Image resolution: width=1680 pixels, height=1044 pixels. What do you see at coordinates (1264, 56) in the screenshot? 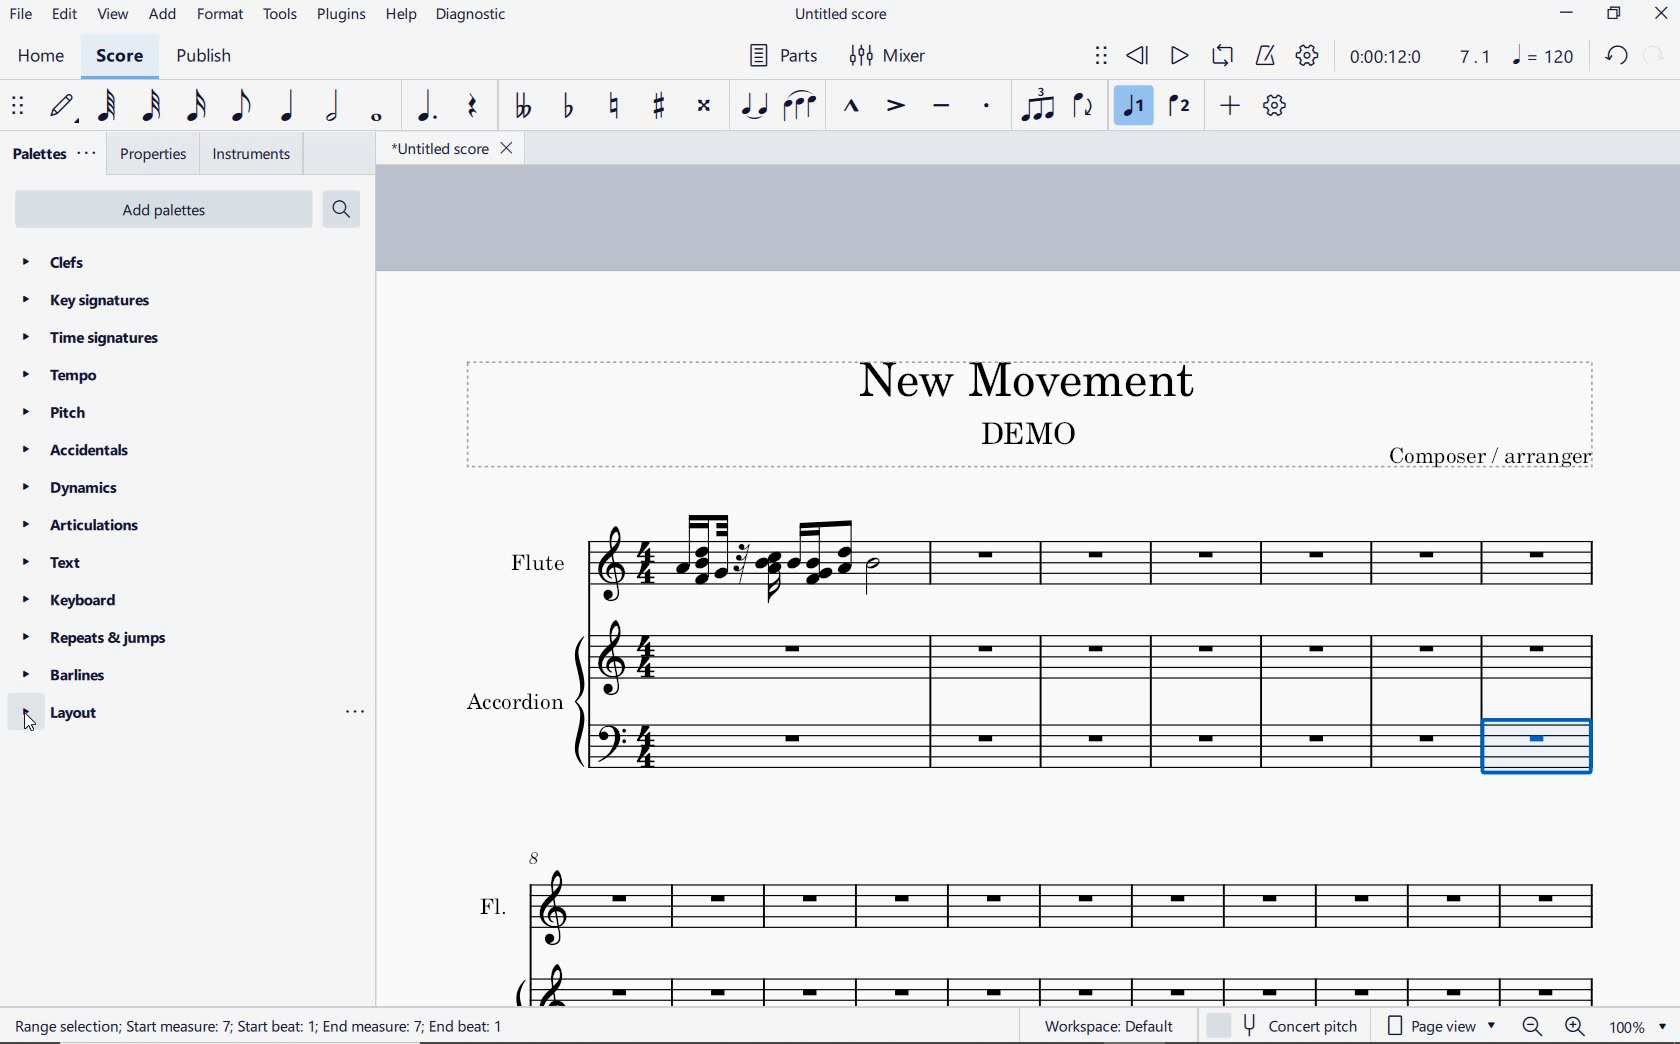
I see `metronome` at bounding box center [1264, 56].